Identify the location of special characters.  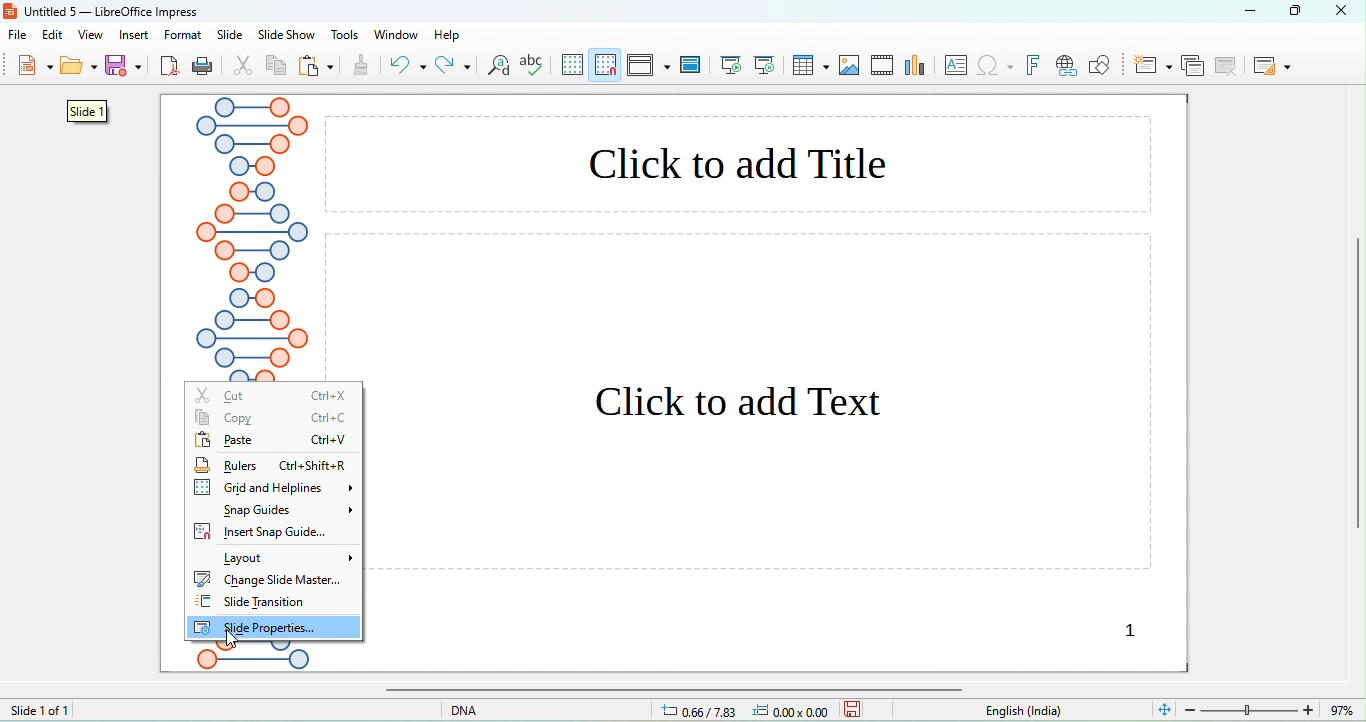
(997, 67).